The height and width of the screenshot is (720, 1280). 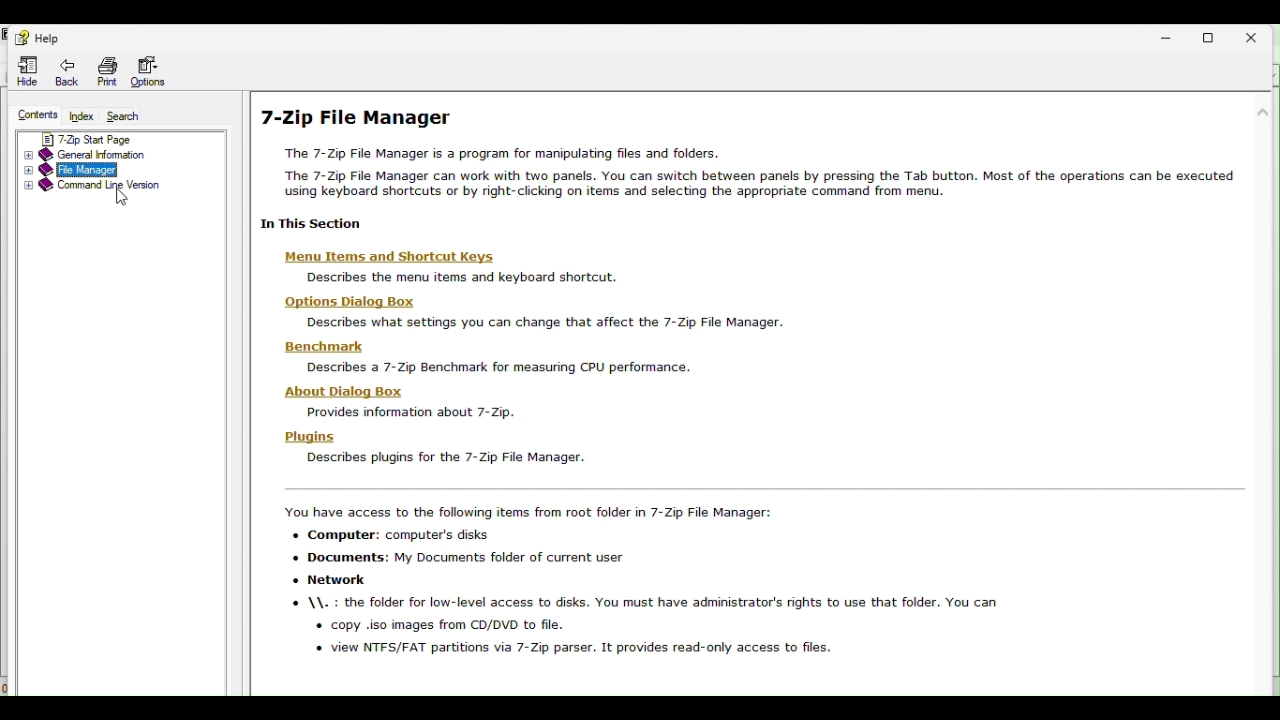 I want to click on expand, so click(x=26, y=172).